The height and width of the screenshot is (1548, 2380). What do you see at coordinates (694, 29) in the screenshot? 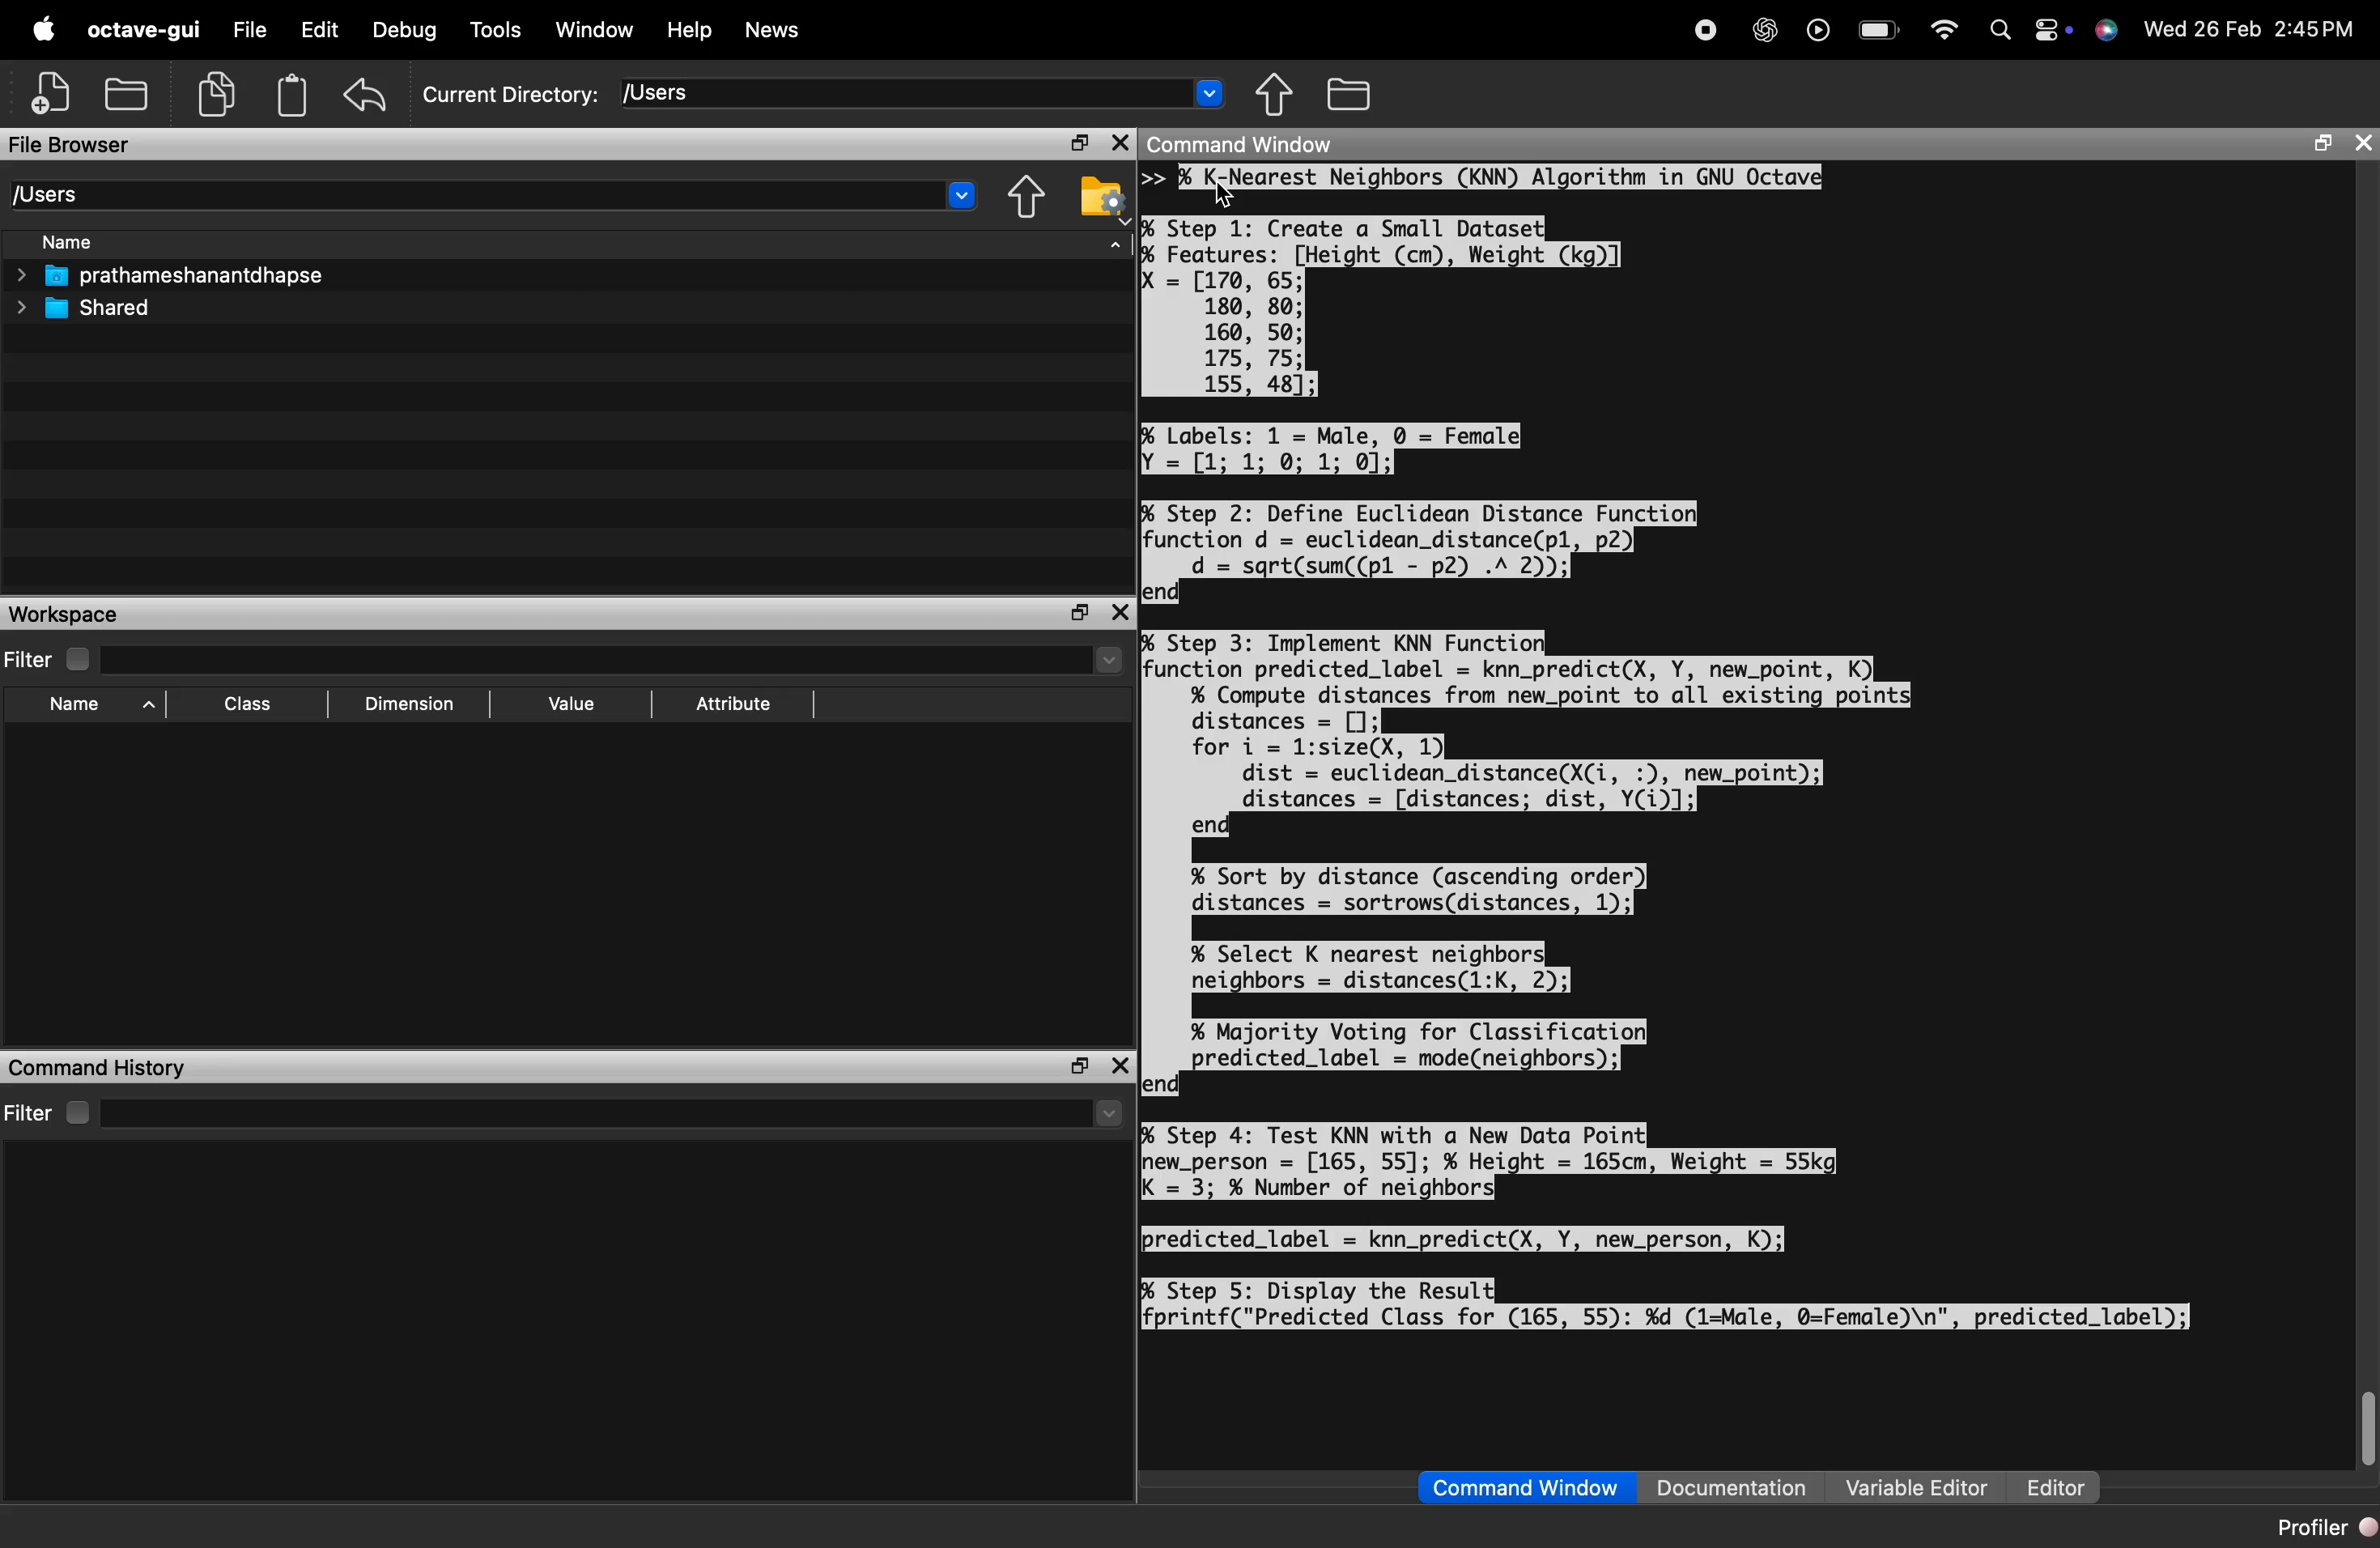
I see `Help` at bounding box center [694, 29].